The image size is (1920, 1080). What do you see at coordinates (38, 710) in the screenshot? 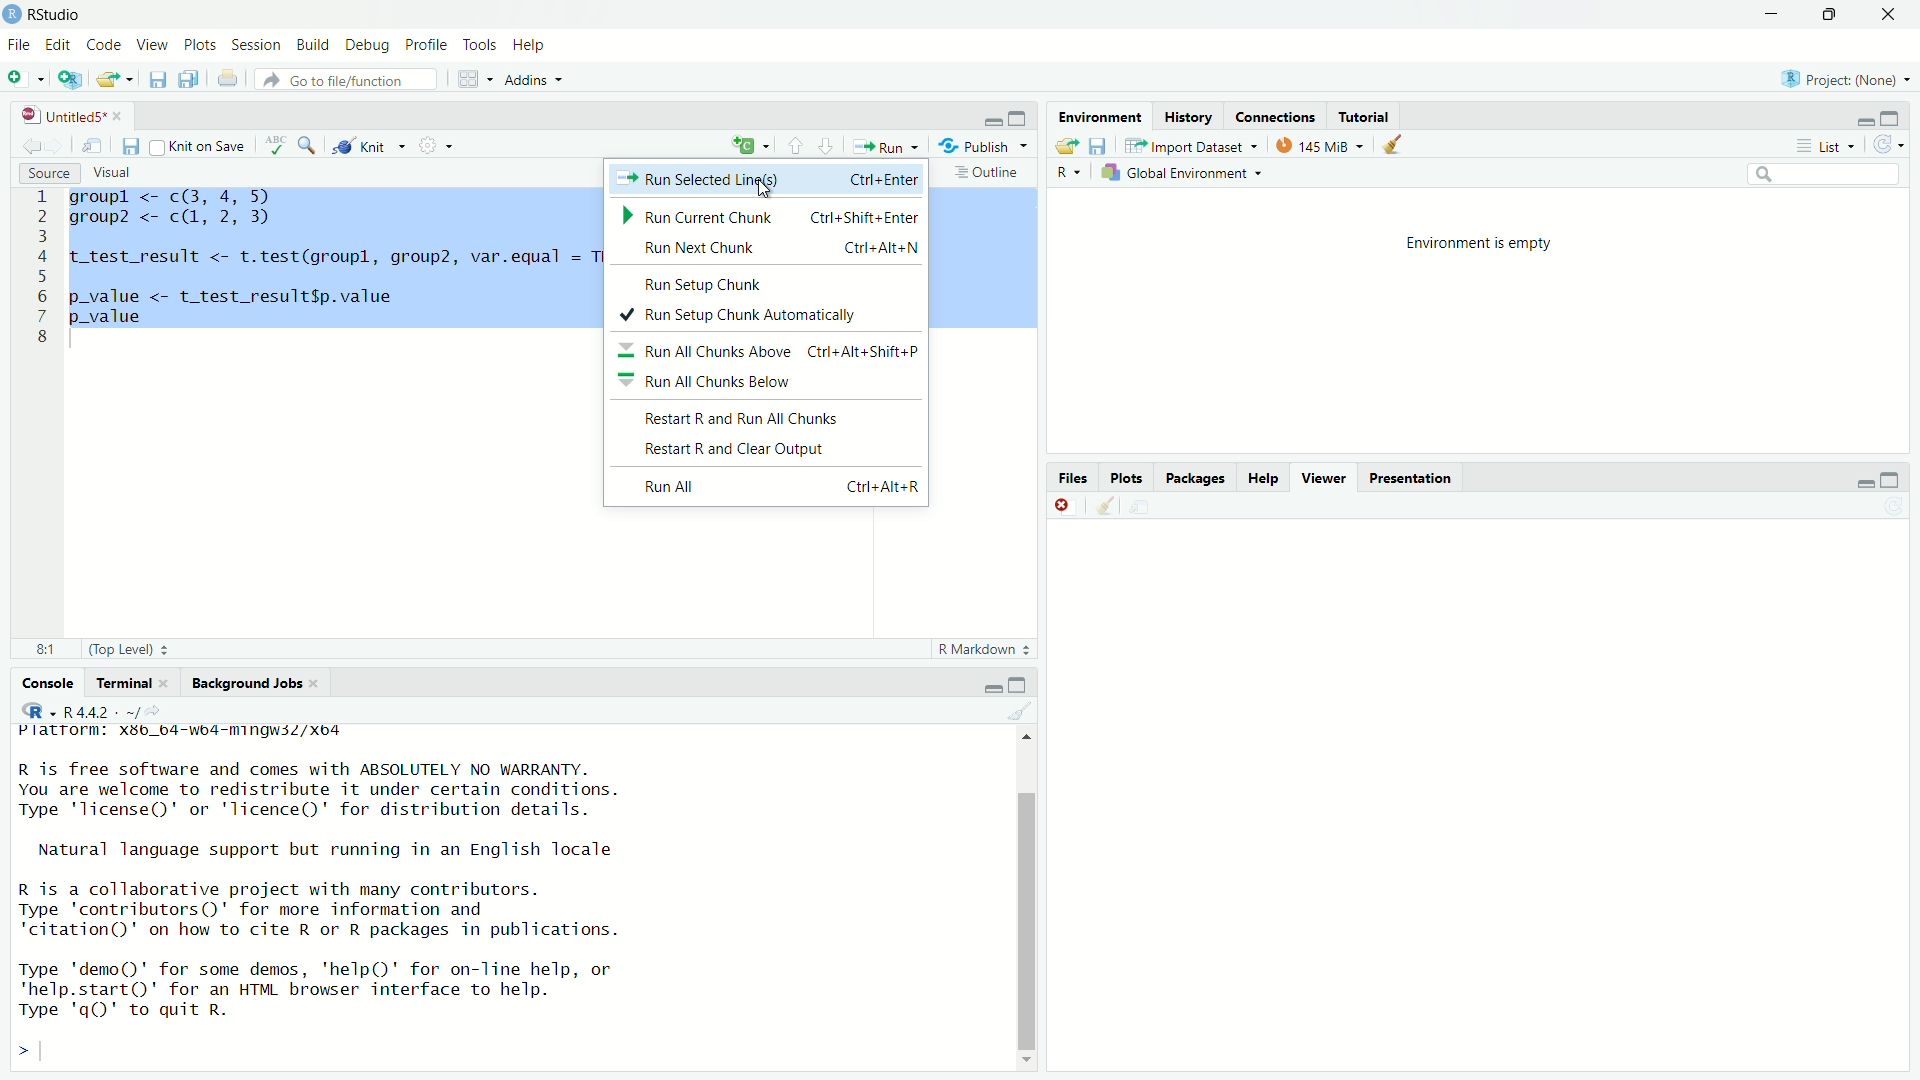
I see `RStudio logo` at bounding box center [38, 710].